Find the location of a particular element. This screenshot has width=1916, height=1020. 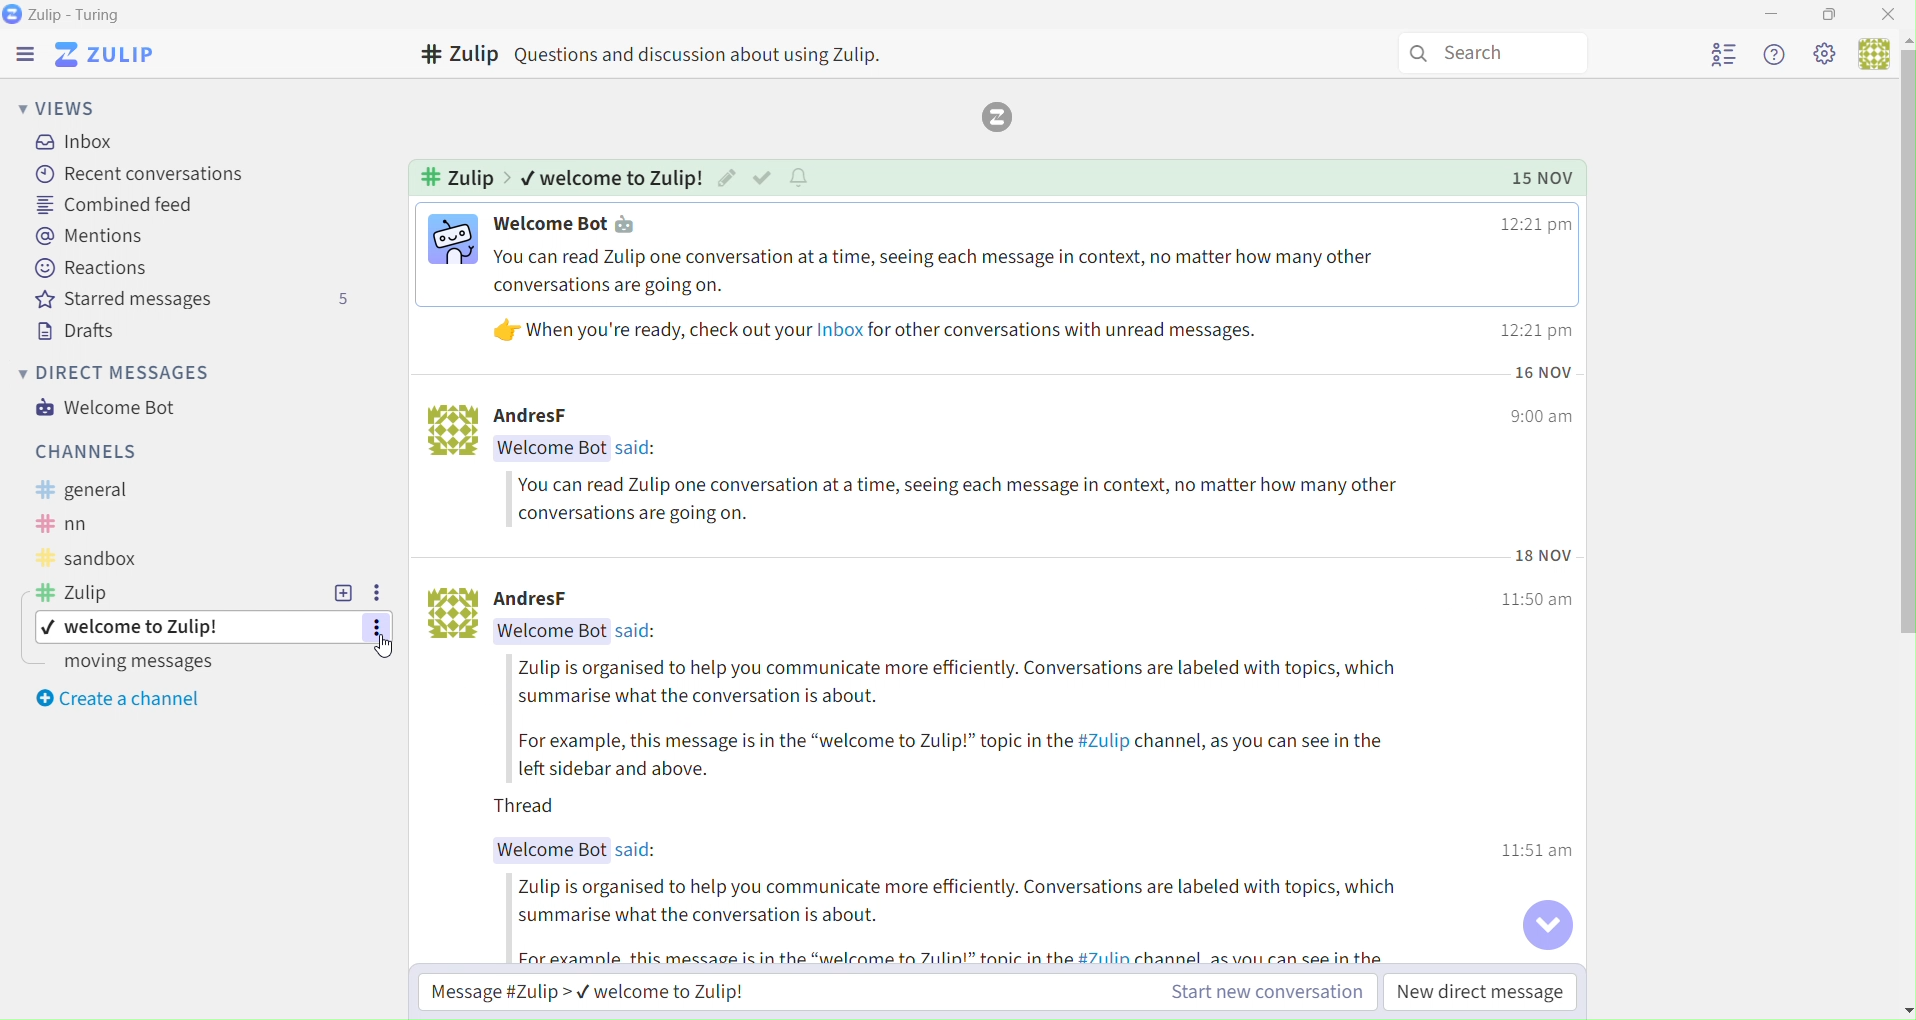

Text is located at coordinates (961, 500).